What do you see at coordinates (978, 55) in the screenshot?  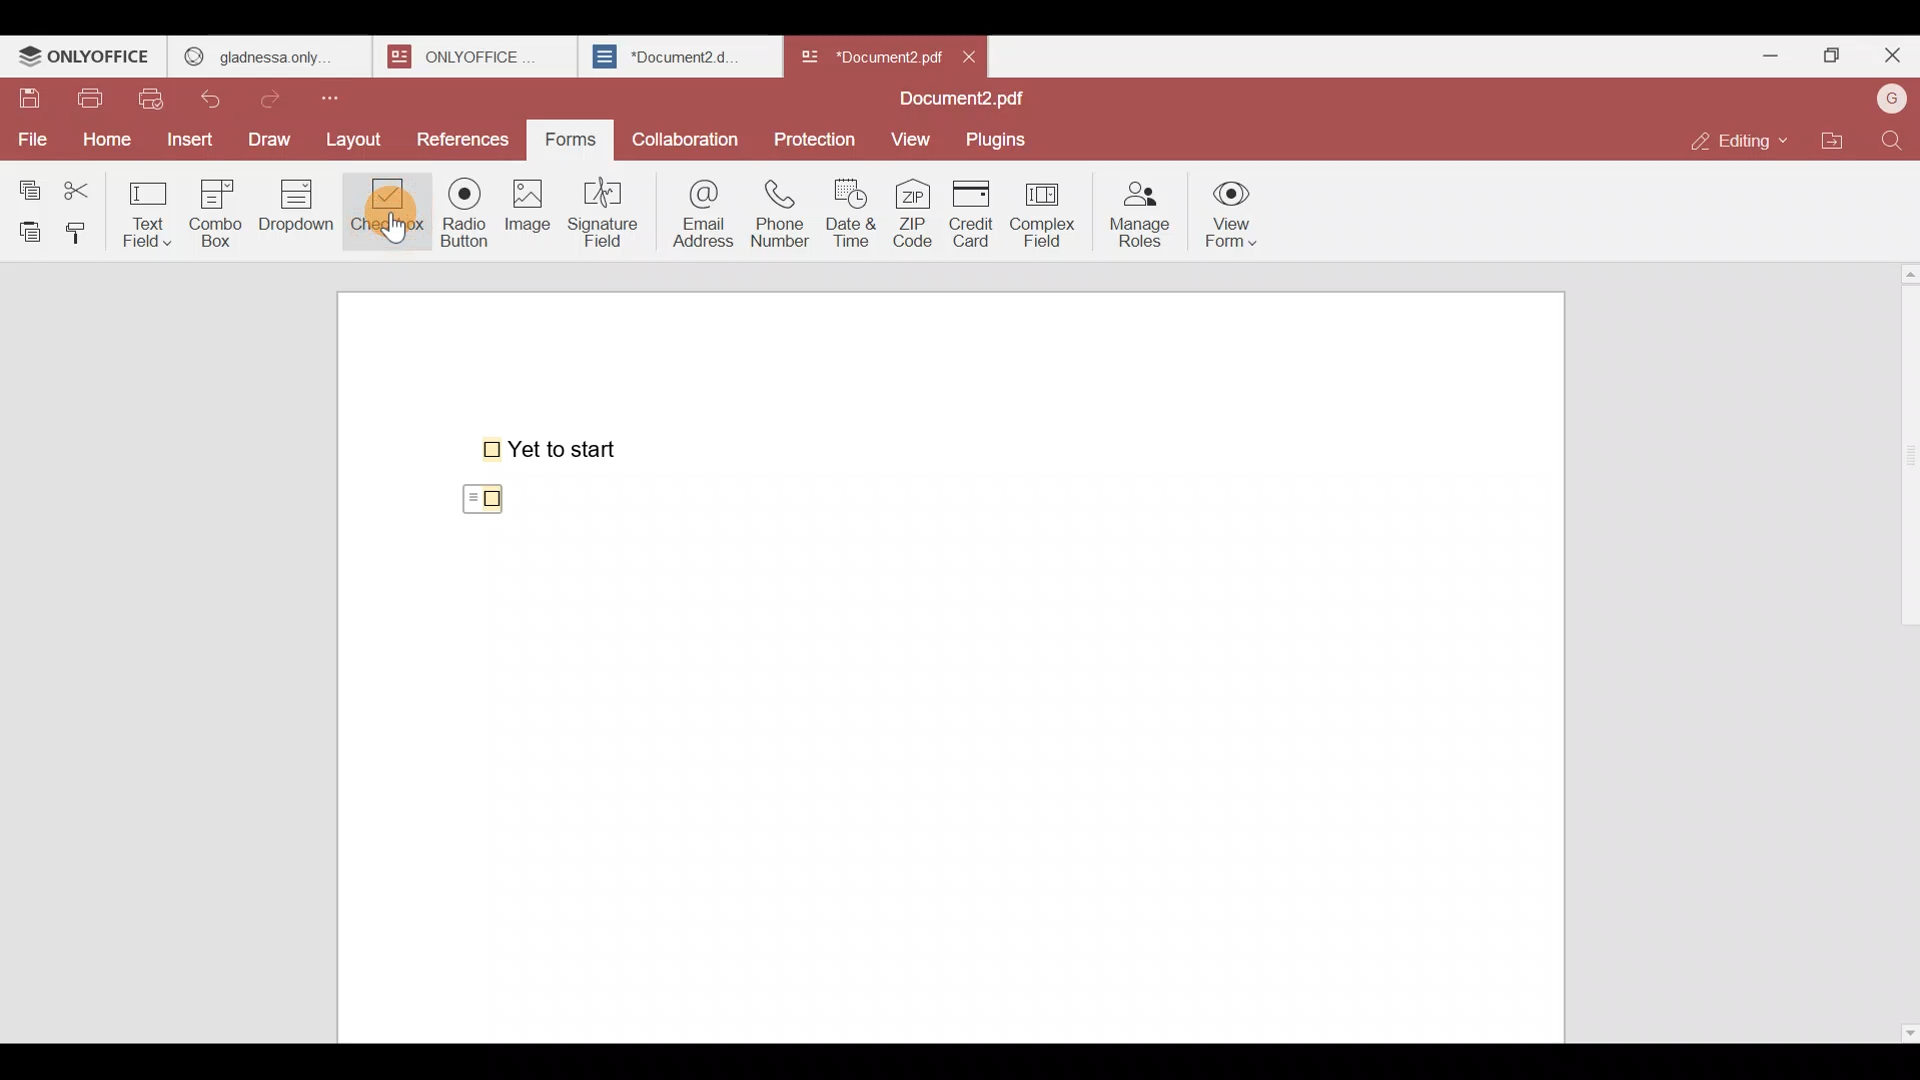 I see `Close` at bounding box center [978, 55].